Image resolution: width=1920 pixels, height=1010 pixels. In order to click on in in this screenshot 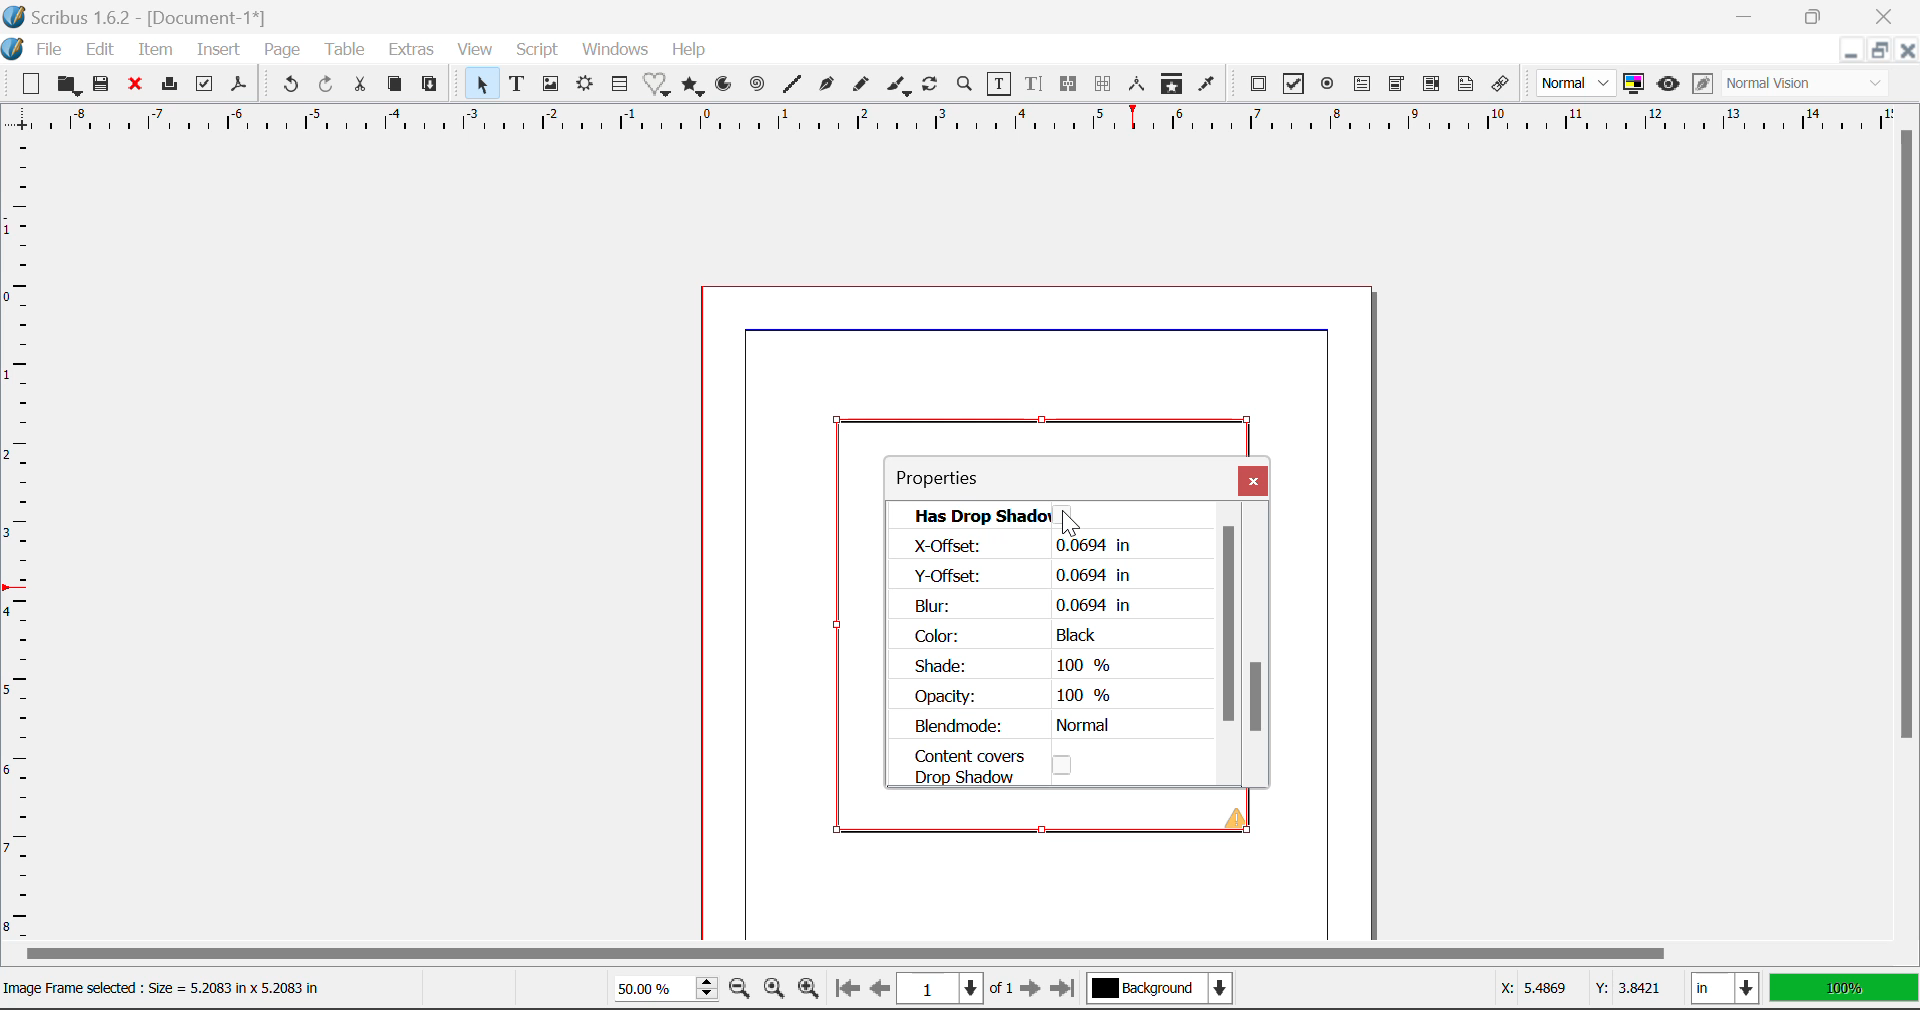, I will do `click(1724, 988)`.